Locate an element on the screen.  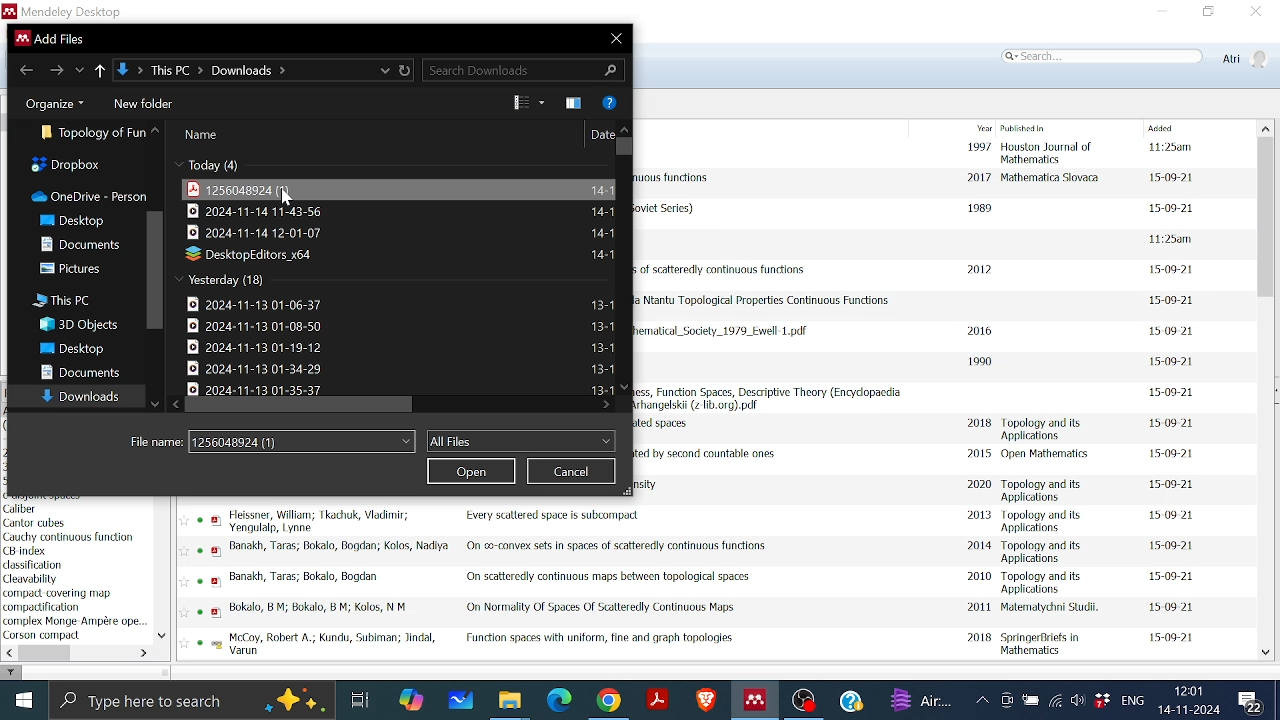
Show hidden Icons is located at coordinates (984, 699).